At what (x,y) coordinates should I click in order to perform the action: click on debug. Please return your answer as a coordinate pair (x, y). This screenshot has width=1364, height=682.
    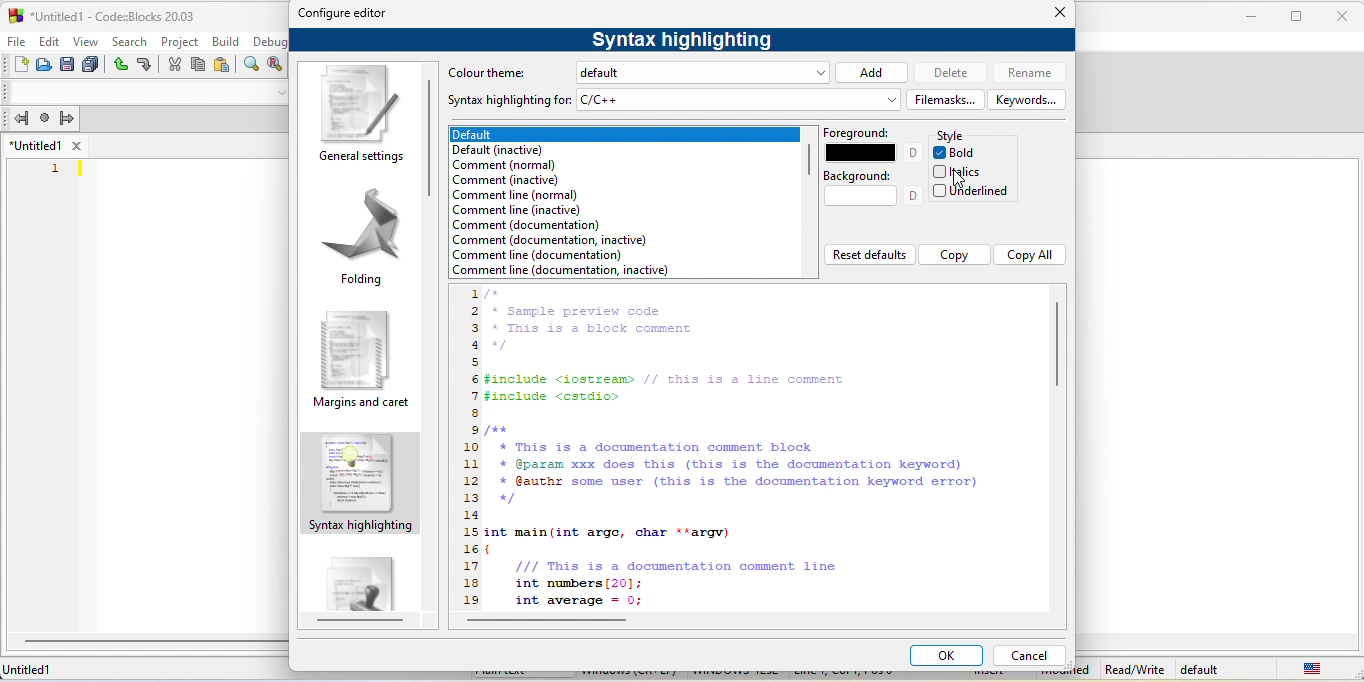
    Looking at the image, I should click on (270, 41).